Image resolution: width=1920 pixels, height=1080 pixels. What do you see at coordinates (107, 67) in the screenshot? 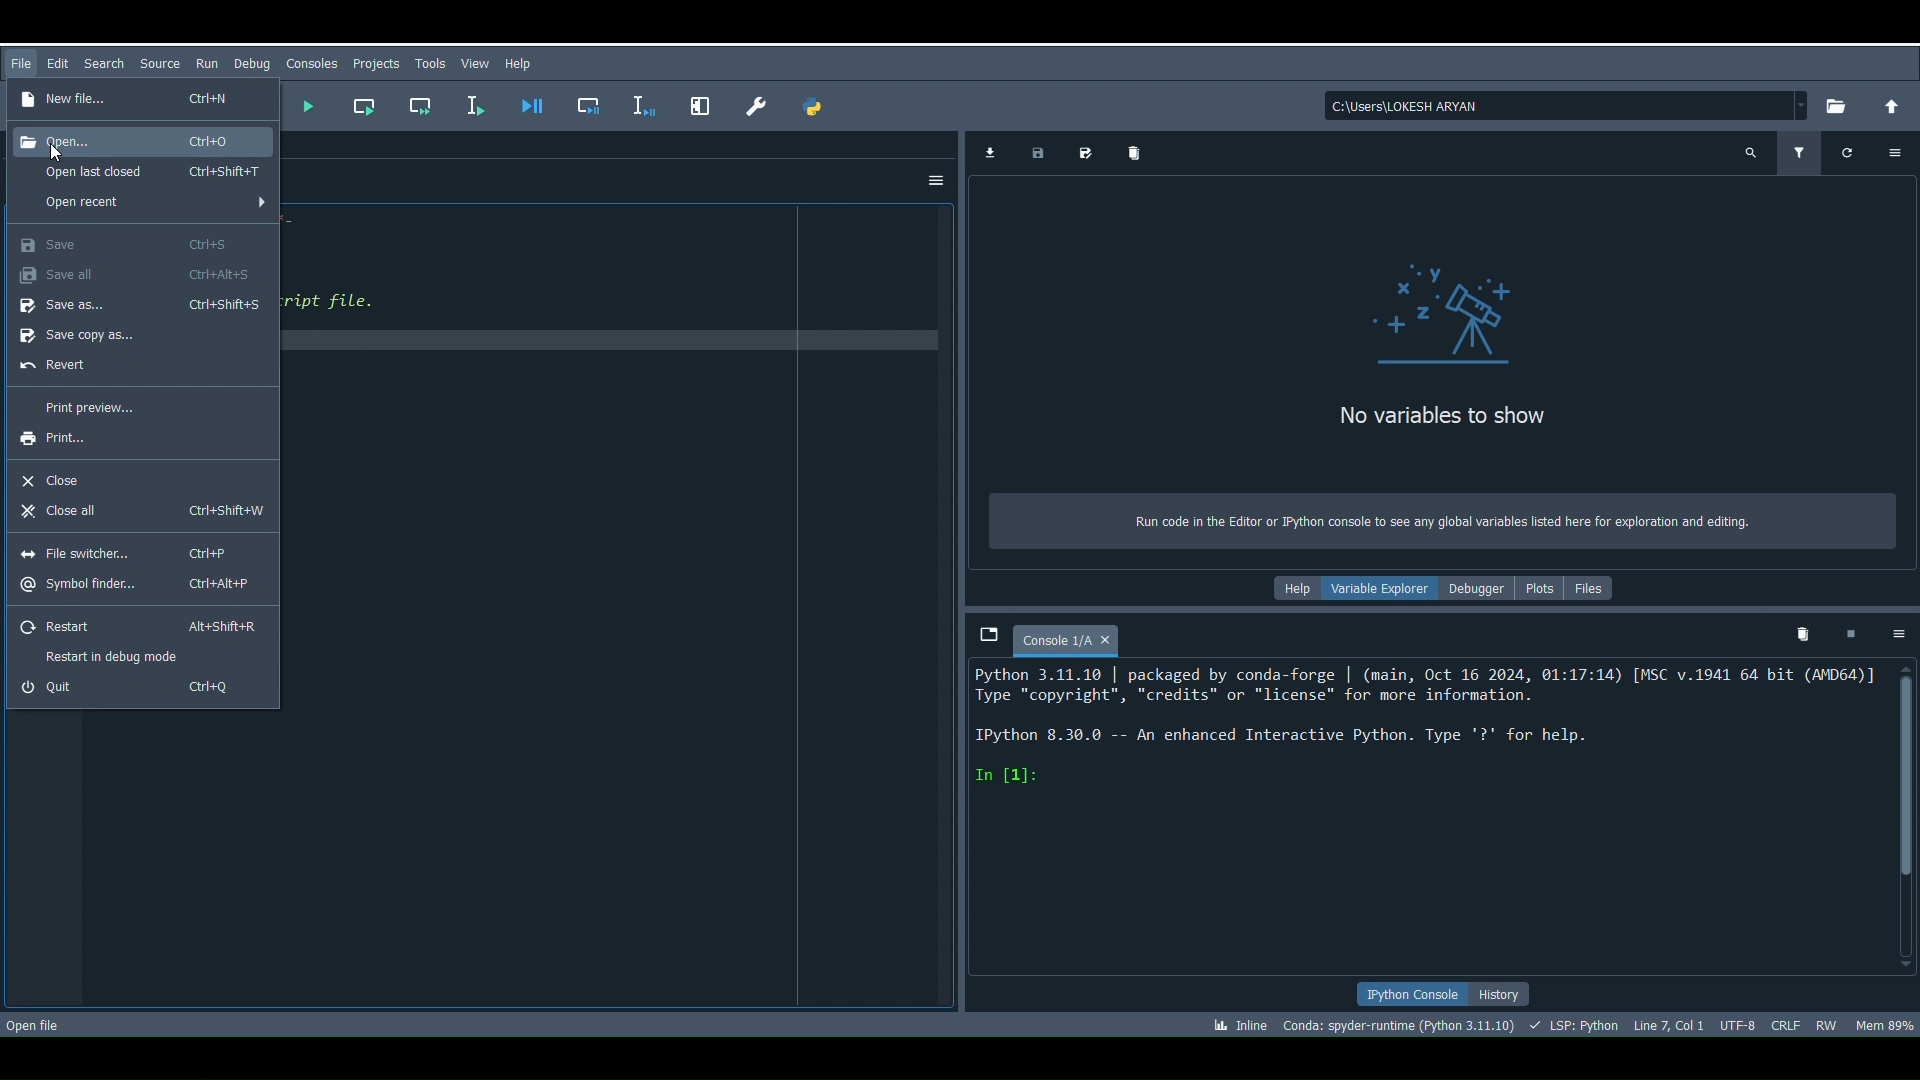
I see `Search` at bounding box center [107, 67].